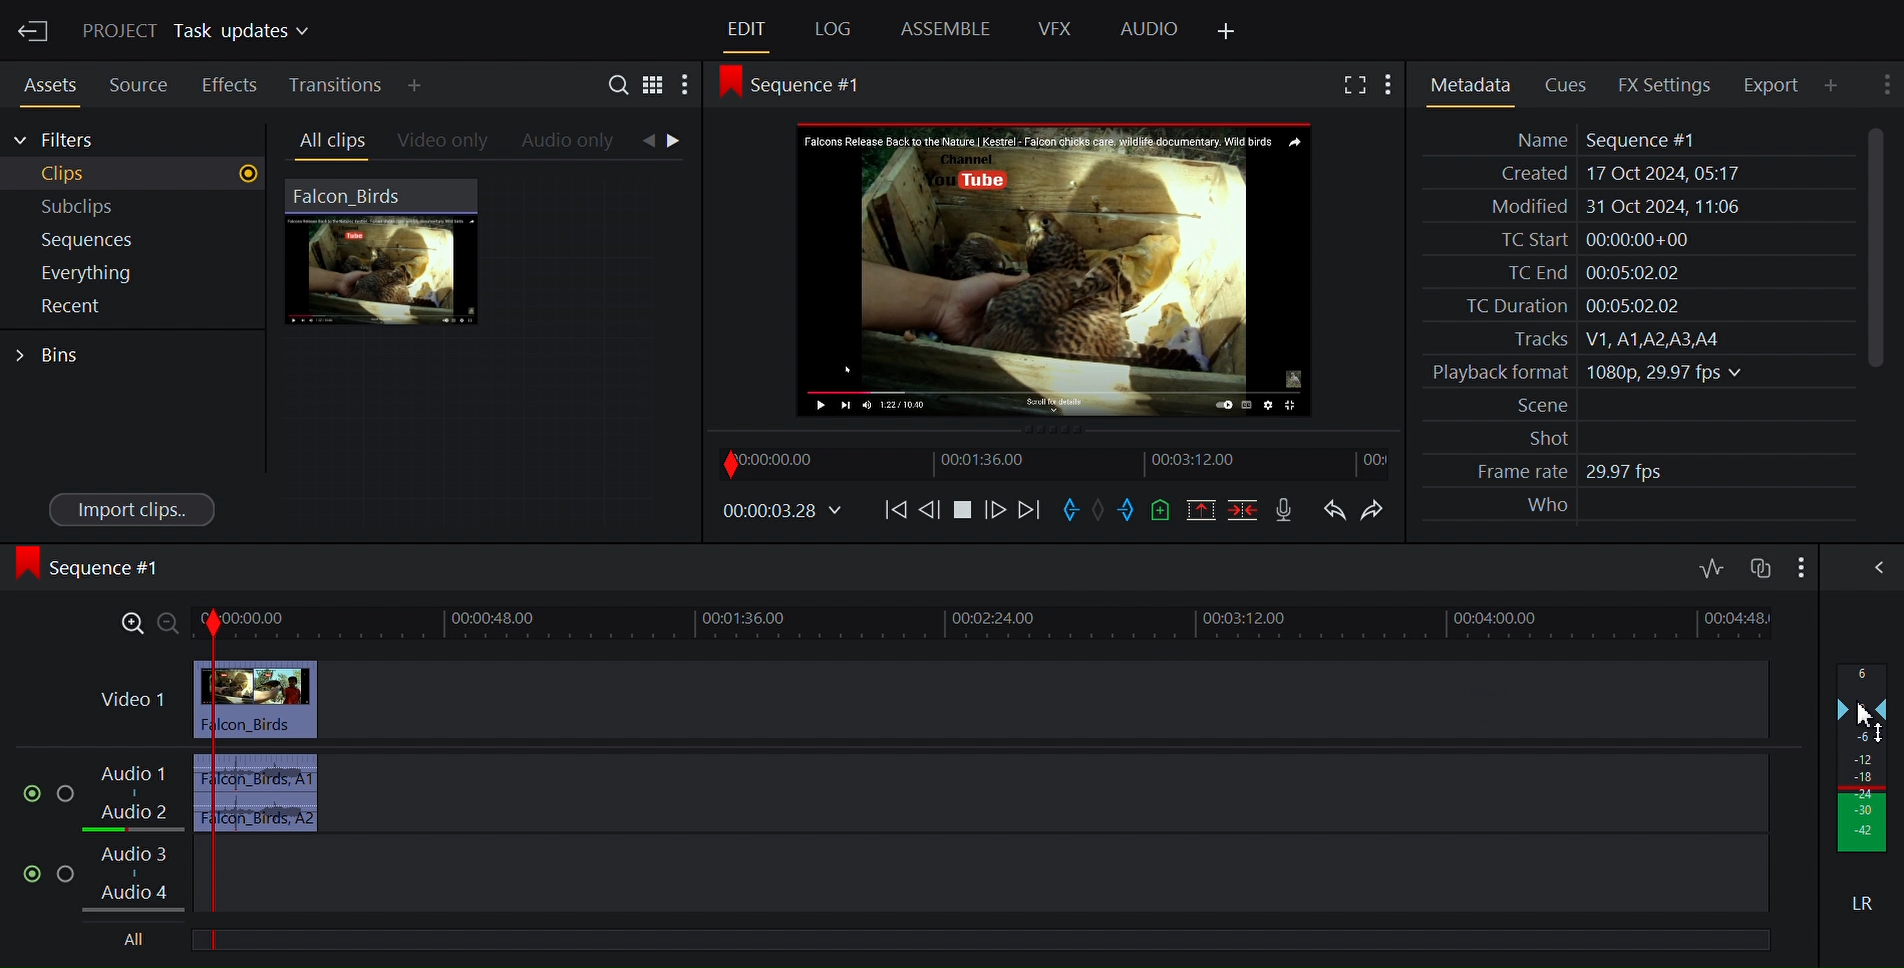 The width and height of the screenshot is (1904, 968). Describe the element at coordinates (1612, 174) in the screenshot. I see `Created 17 Oct 2024, 05:17` at that location.